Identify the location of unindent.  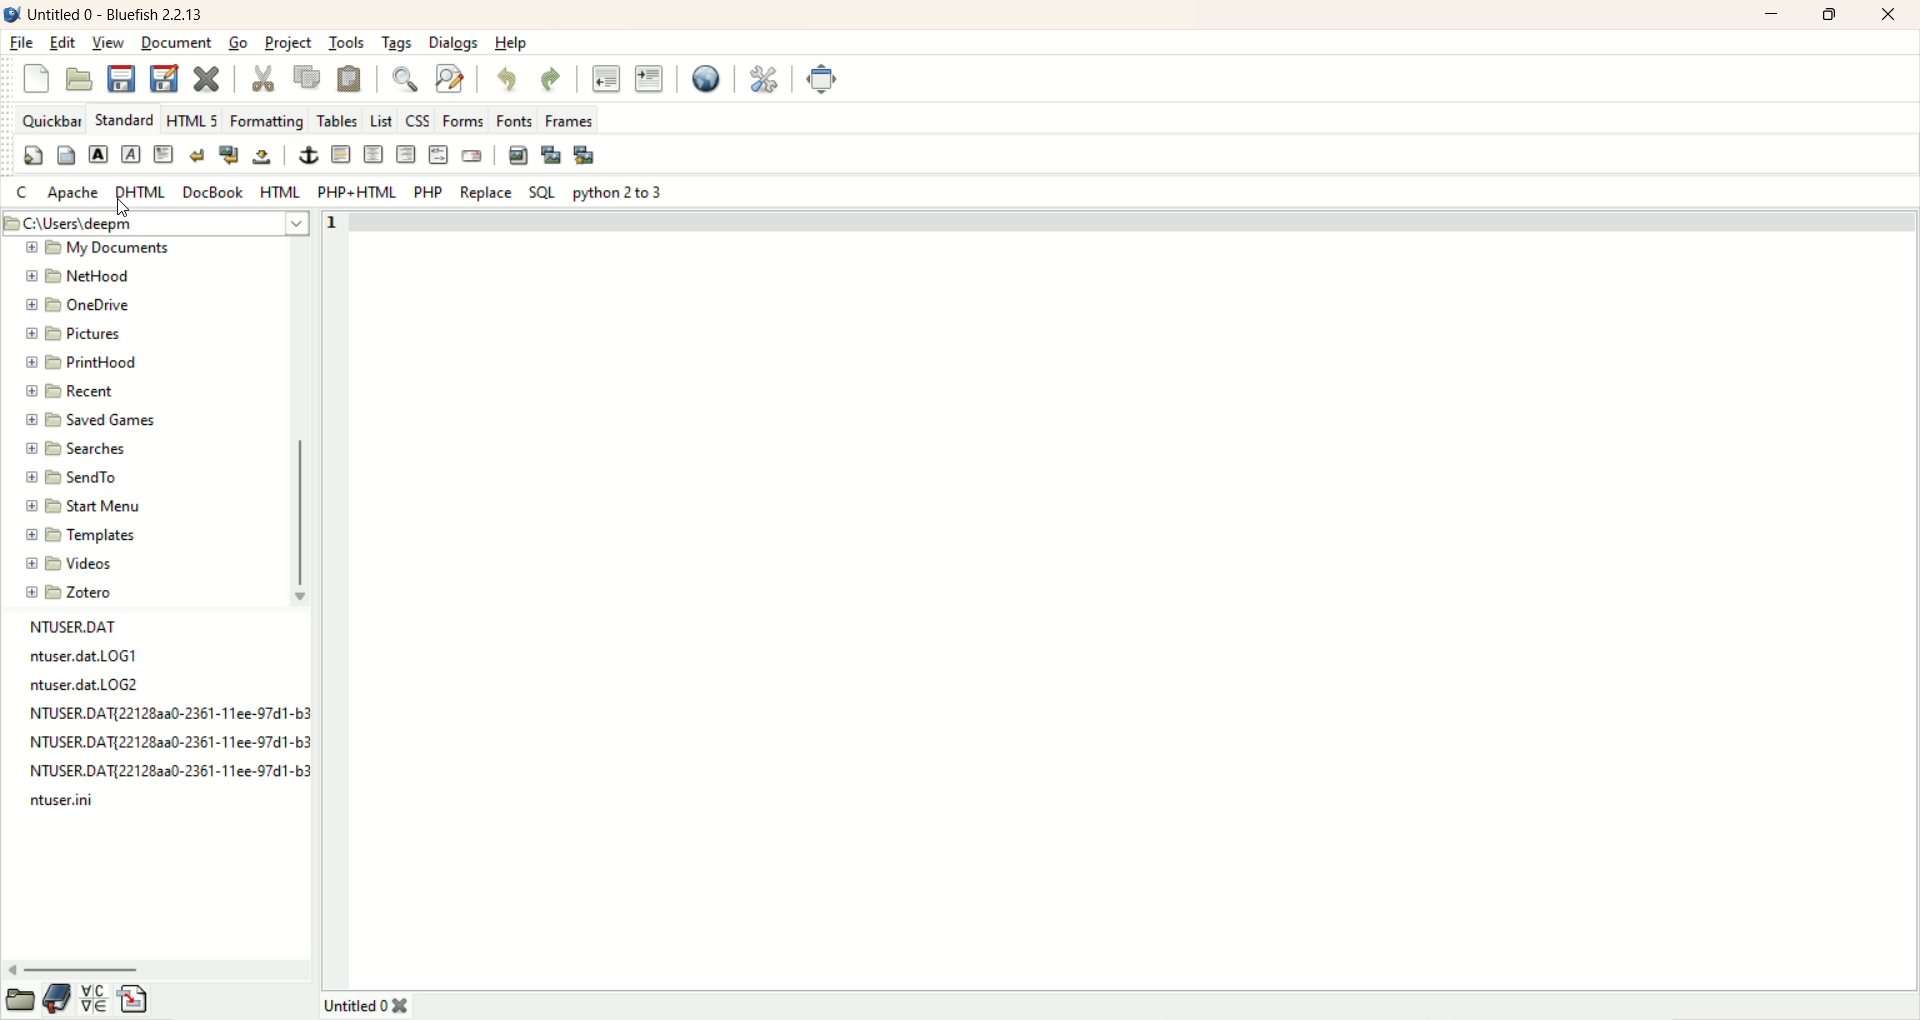
(606, 77).